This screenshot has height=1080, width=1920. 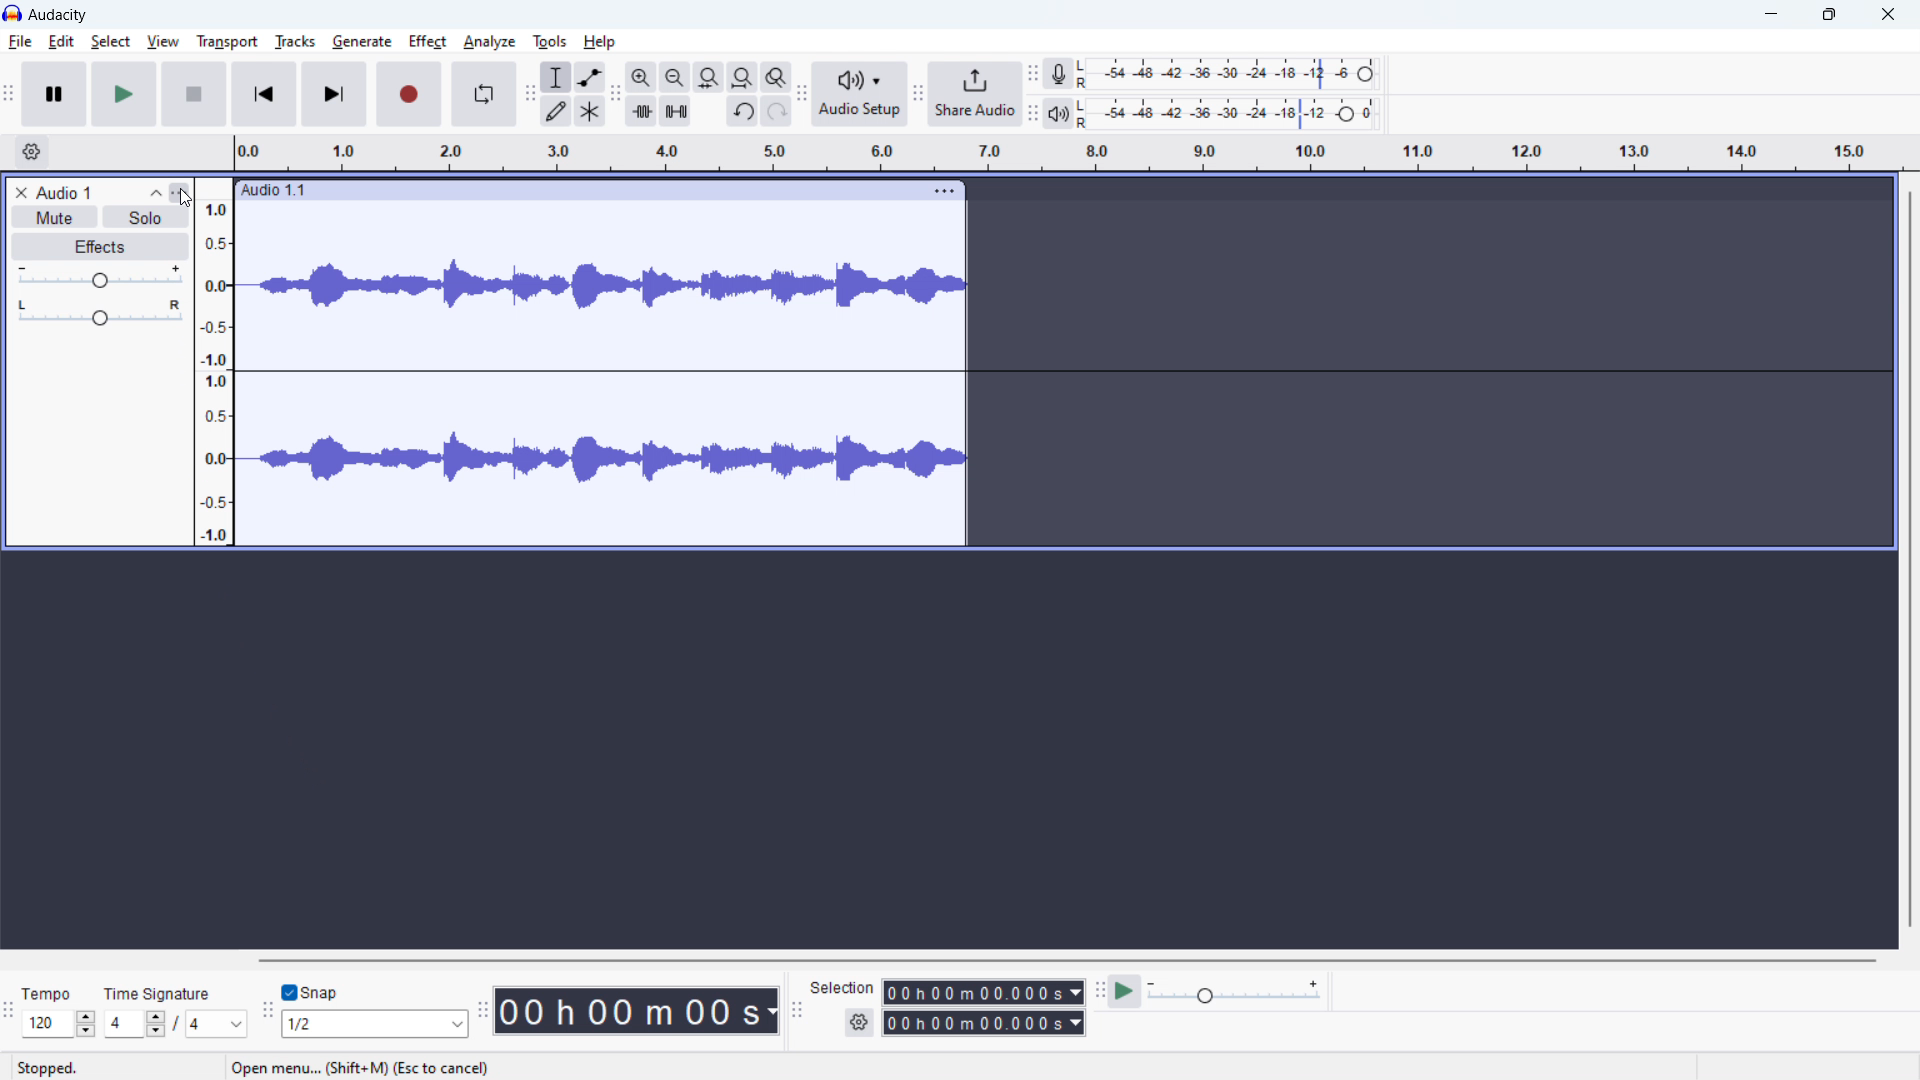 I want to click on snapping toolba, so click(x=265, y=1011).